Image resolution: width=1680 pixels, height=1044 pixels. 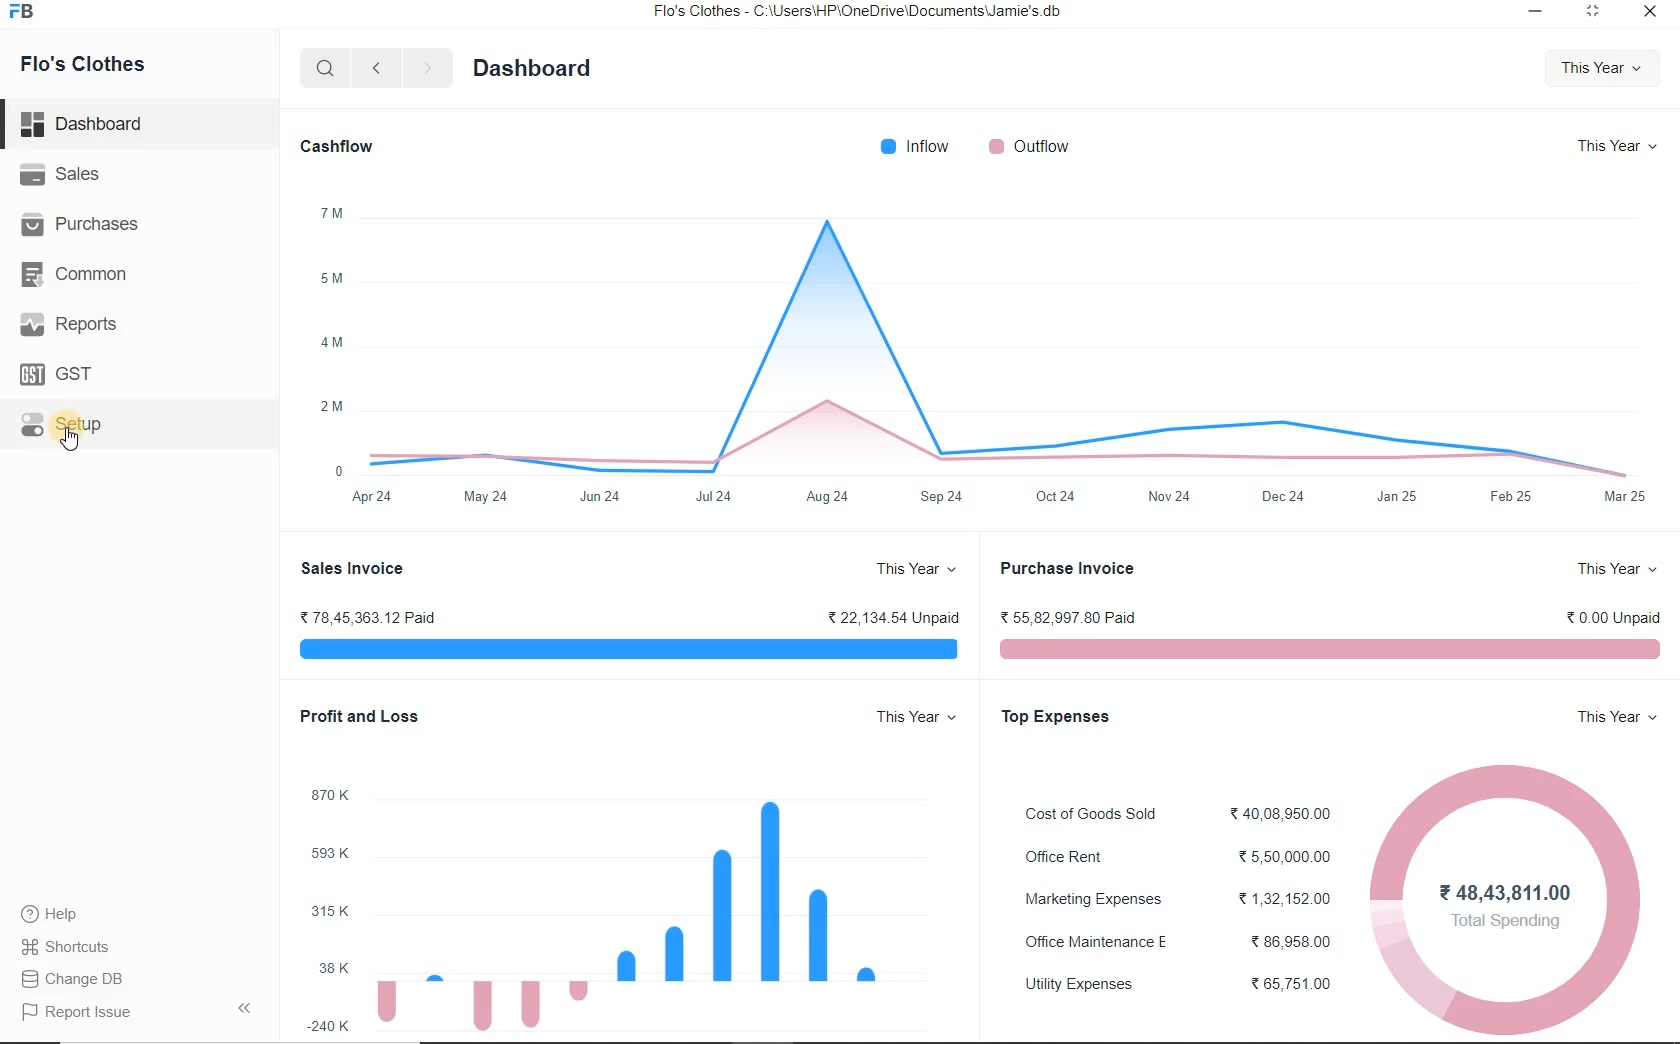 I want to click on Sales Invoice, so click(x=351, y=569).